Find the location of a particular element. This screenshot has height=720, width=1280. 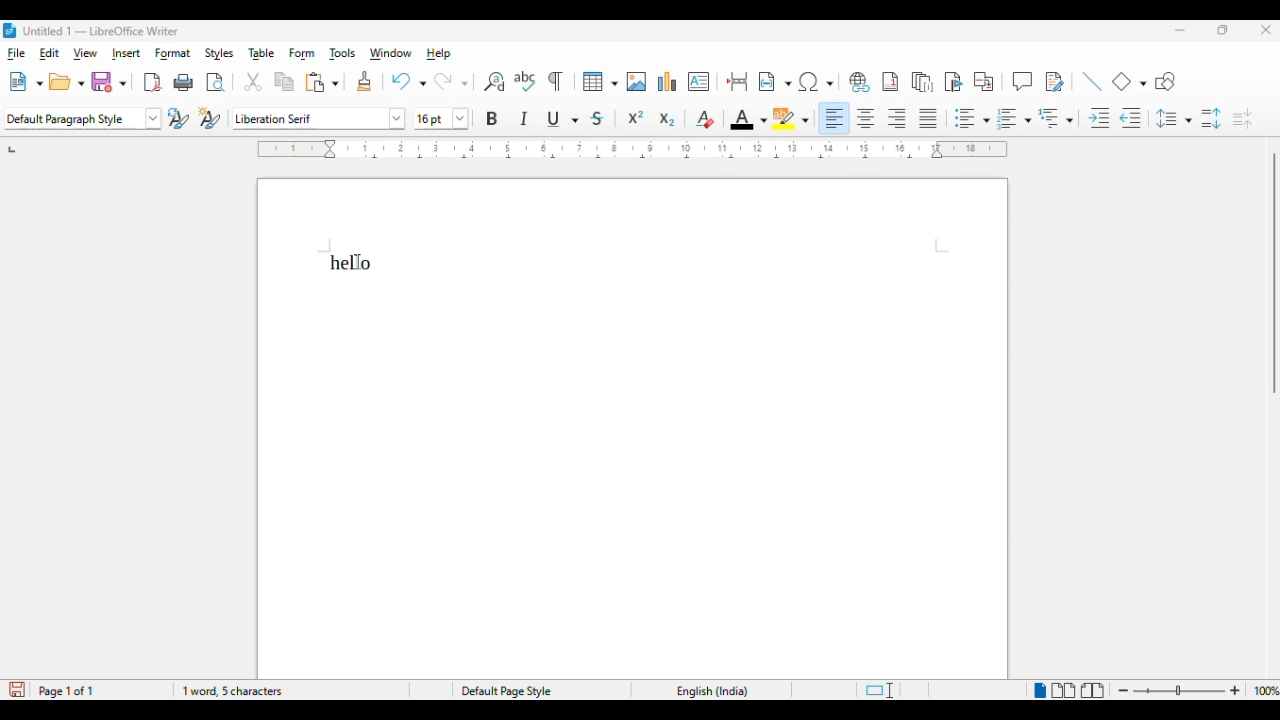

basic shapes is located at coordinates (1130, 81).